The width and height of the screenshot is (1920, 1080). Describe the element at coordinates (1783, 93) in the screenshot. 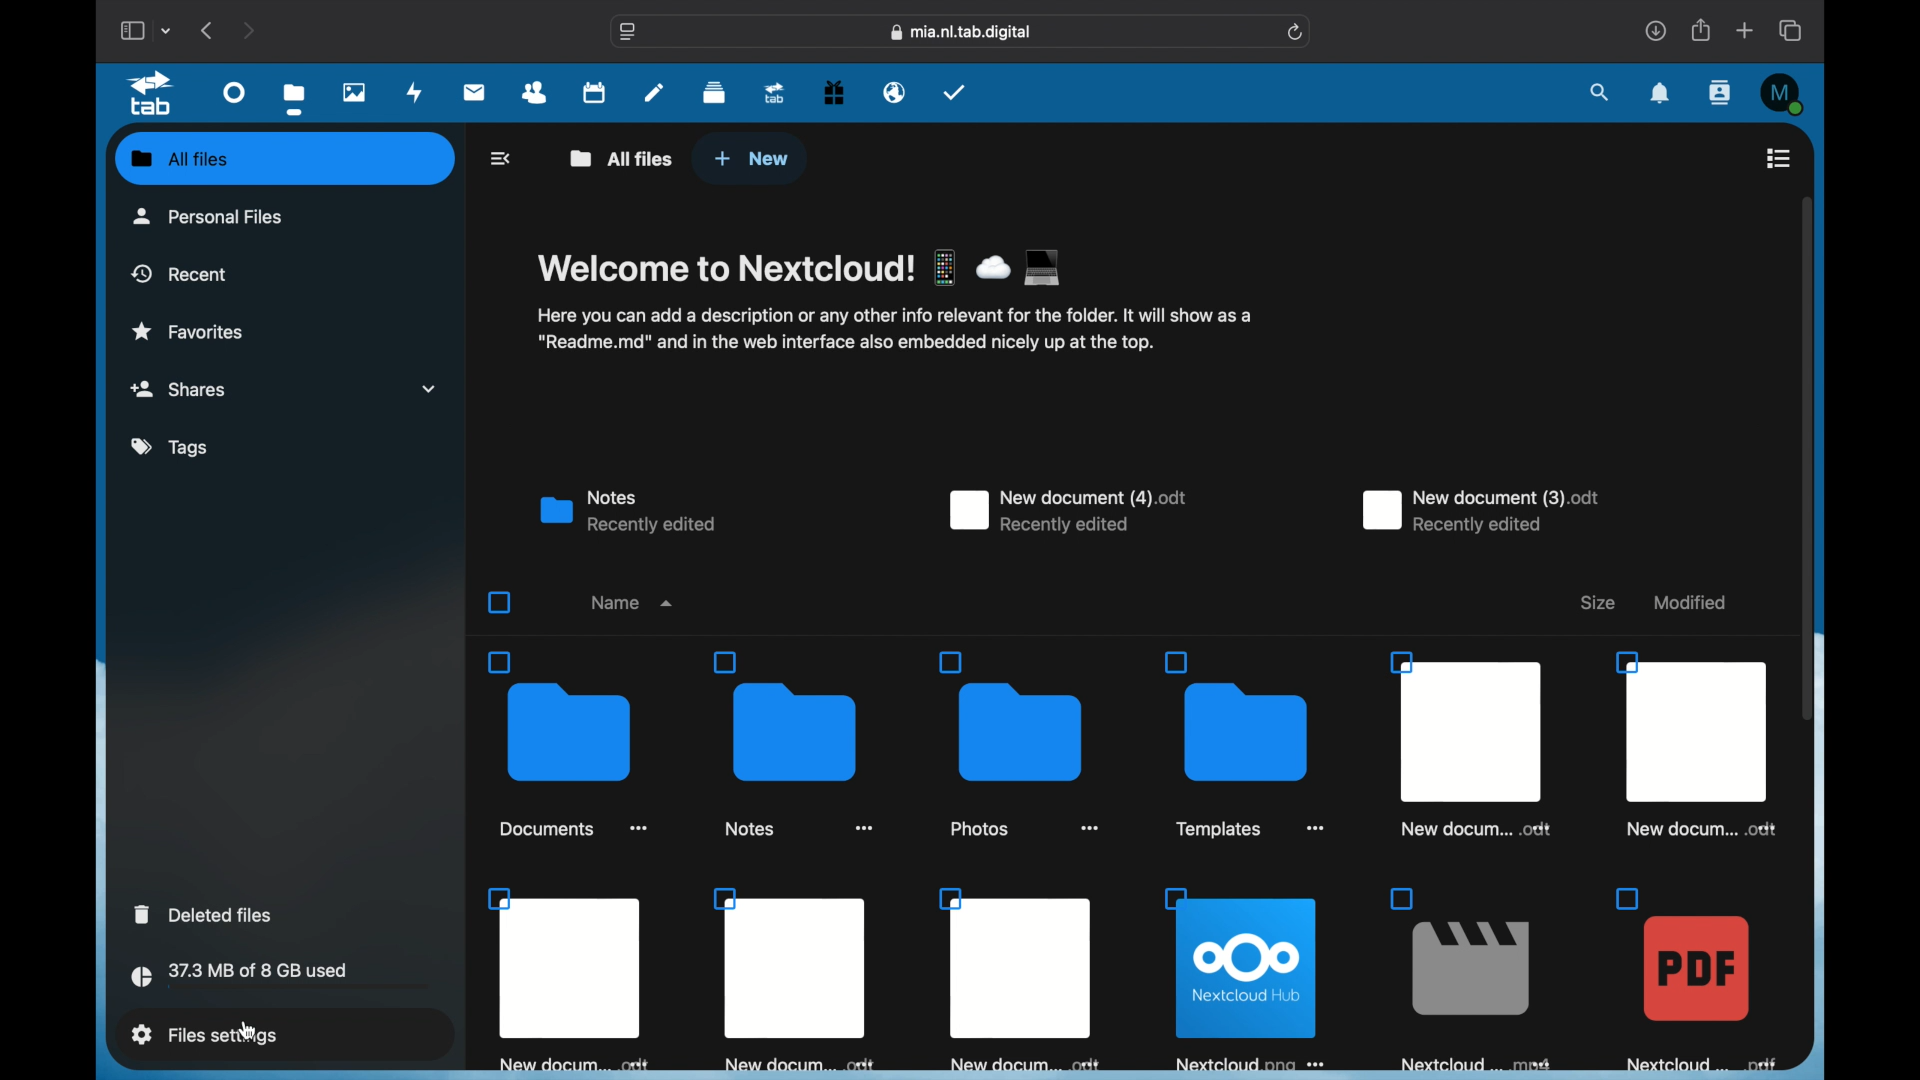

I see `M` at that location.